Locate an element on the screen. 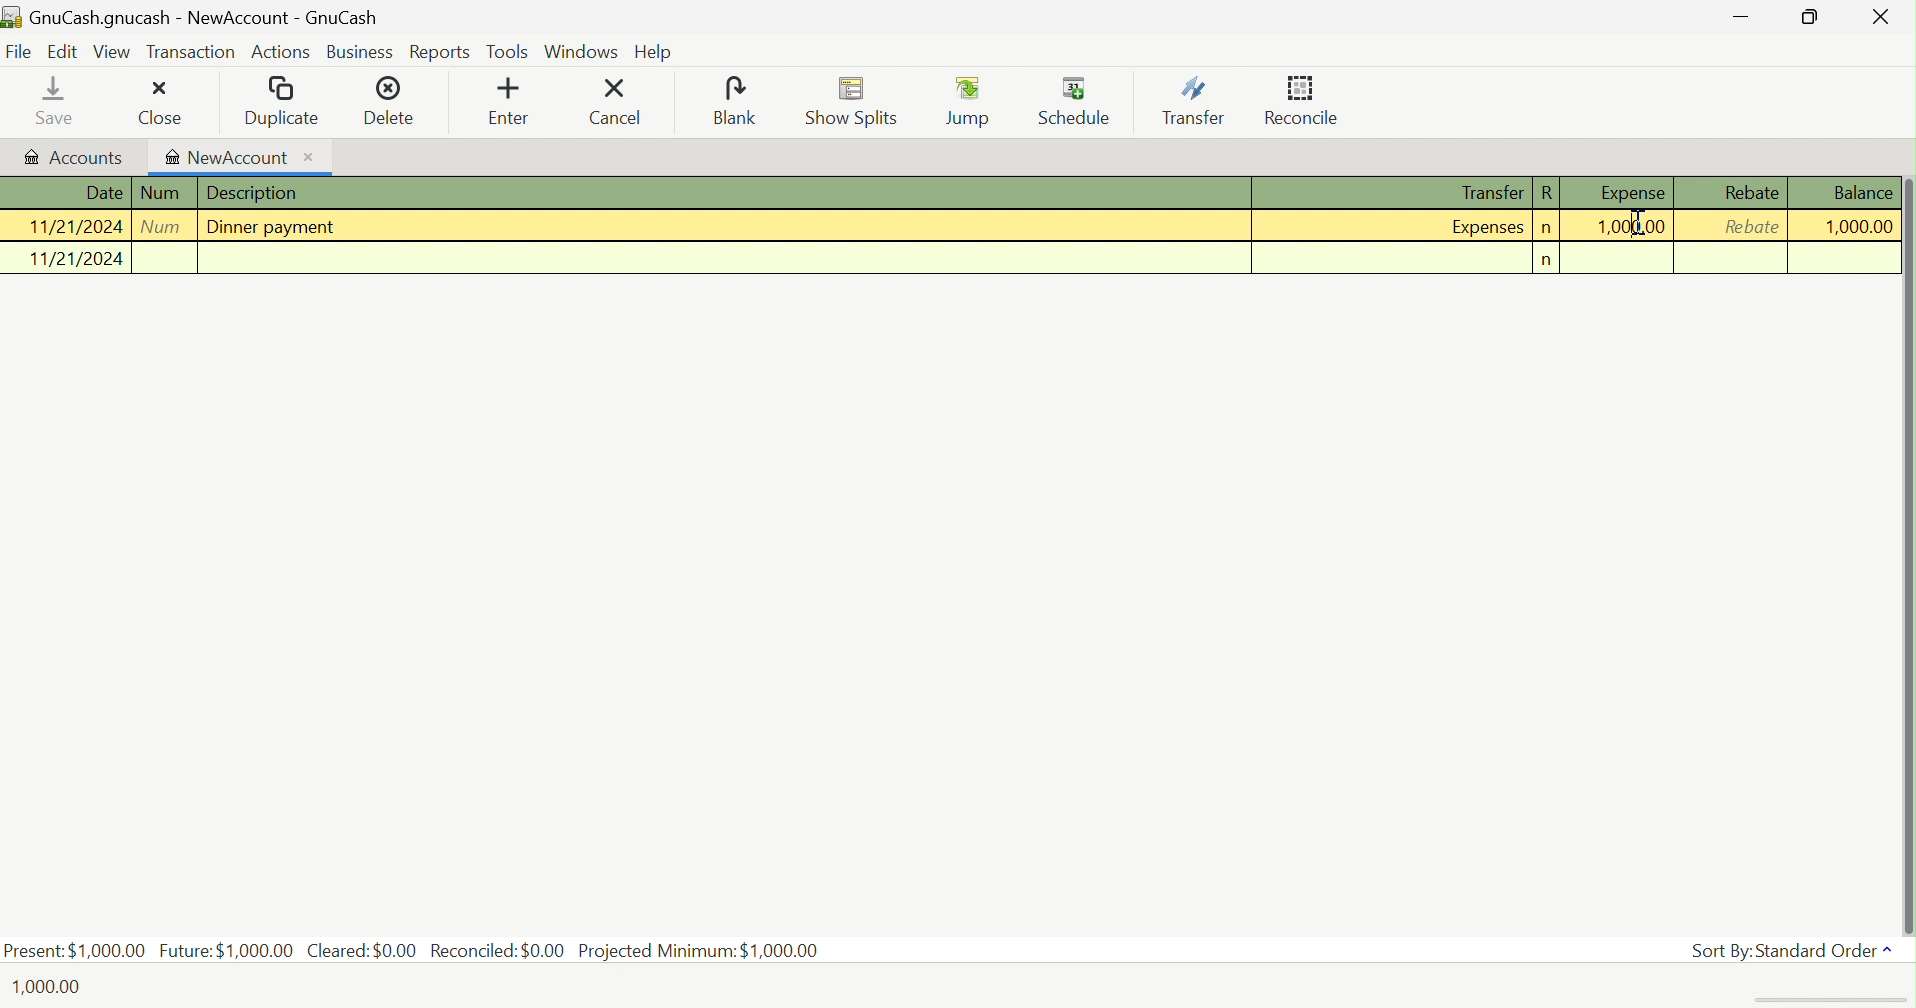 The height and width of the screenshot is (1008, 1916). Expenses is located at coordinates (1488, 226).